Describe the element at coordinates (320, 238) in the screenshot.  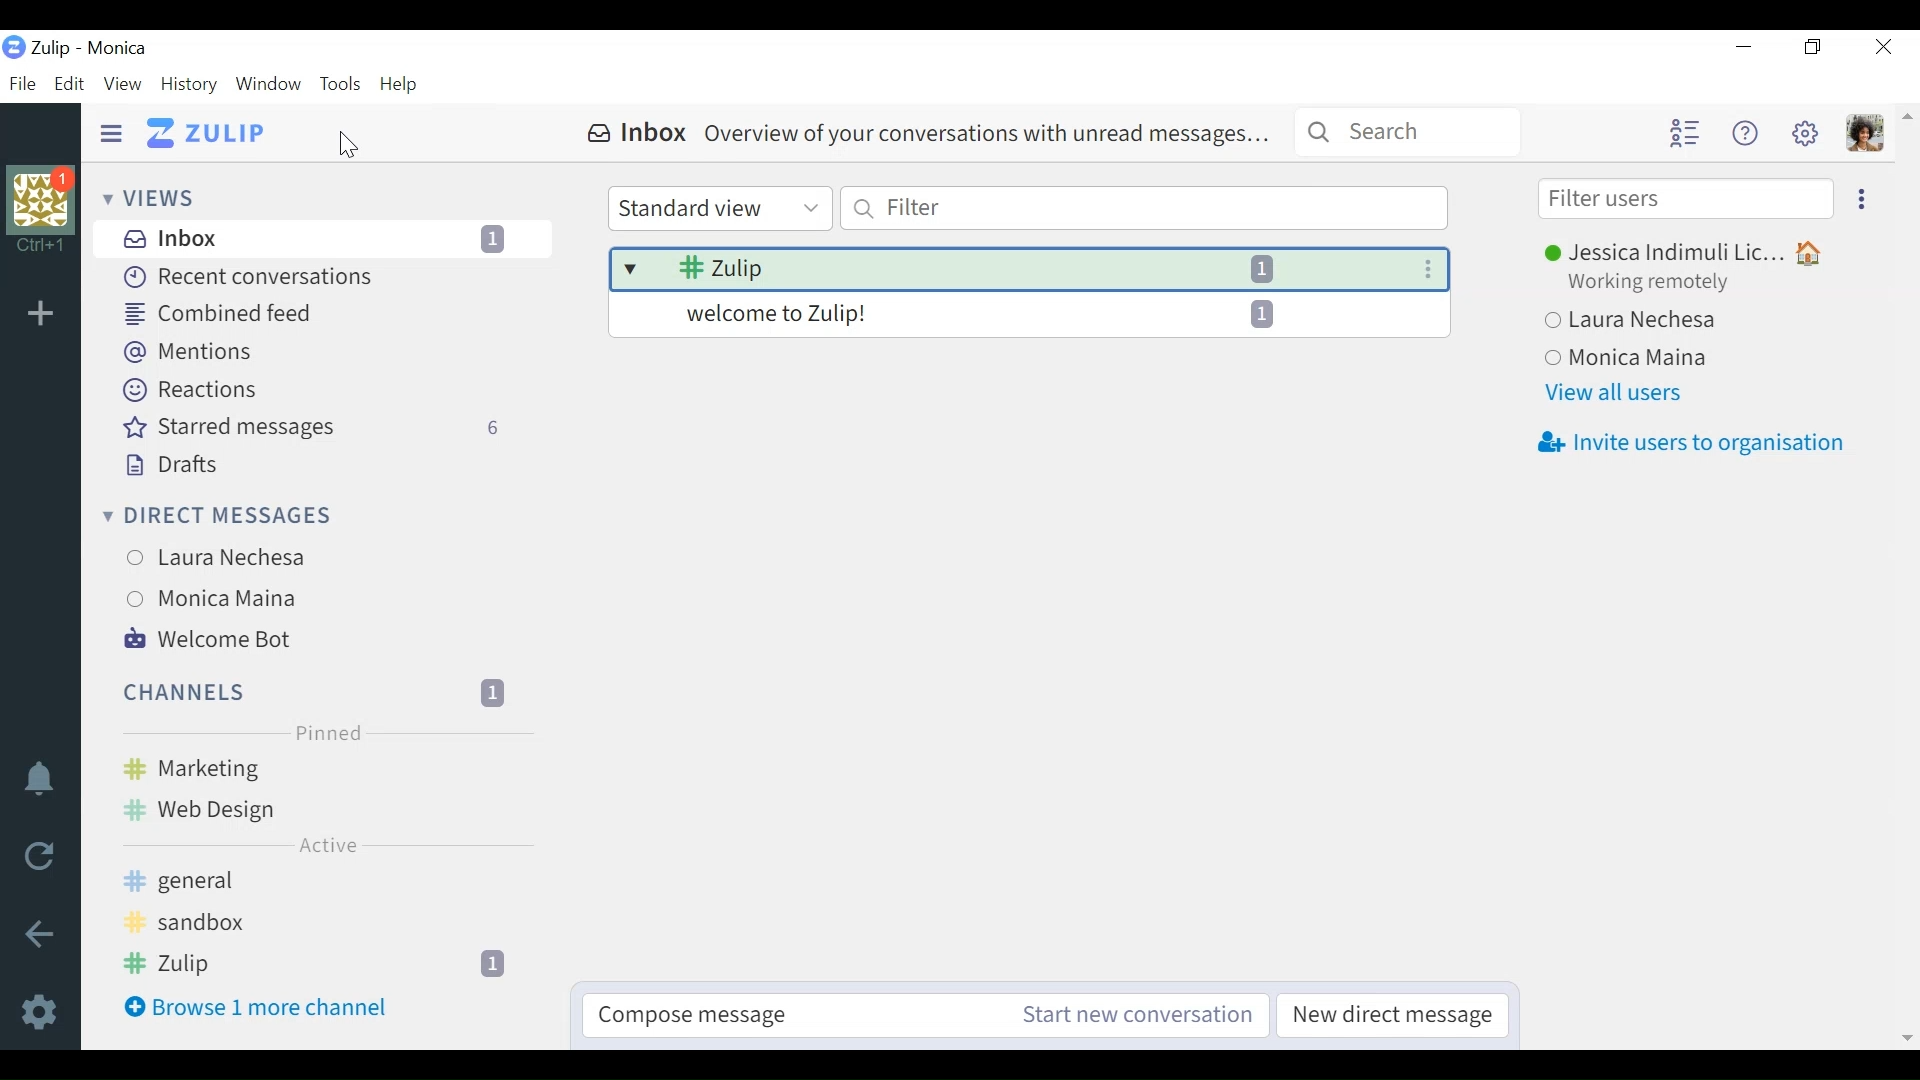
I see `Inbox` at that location.